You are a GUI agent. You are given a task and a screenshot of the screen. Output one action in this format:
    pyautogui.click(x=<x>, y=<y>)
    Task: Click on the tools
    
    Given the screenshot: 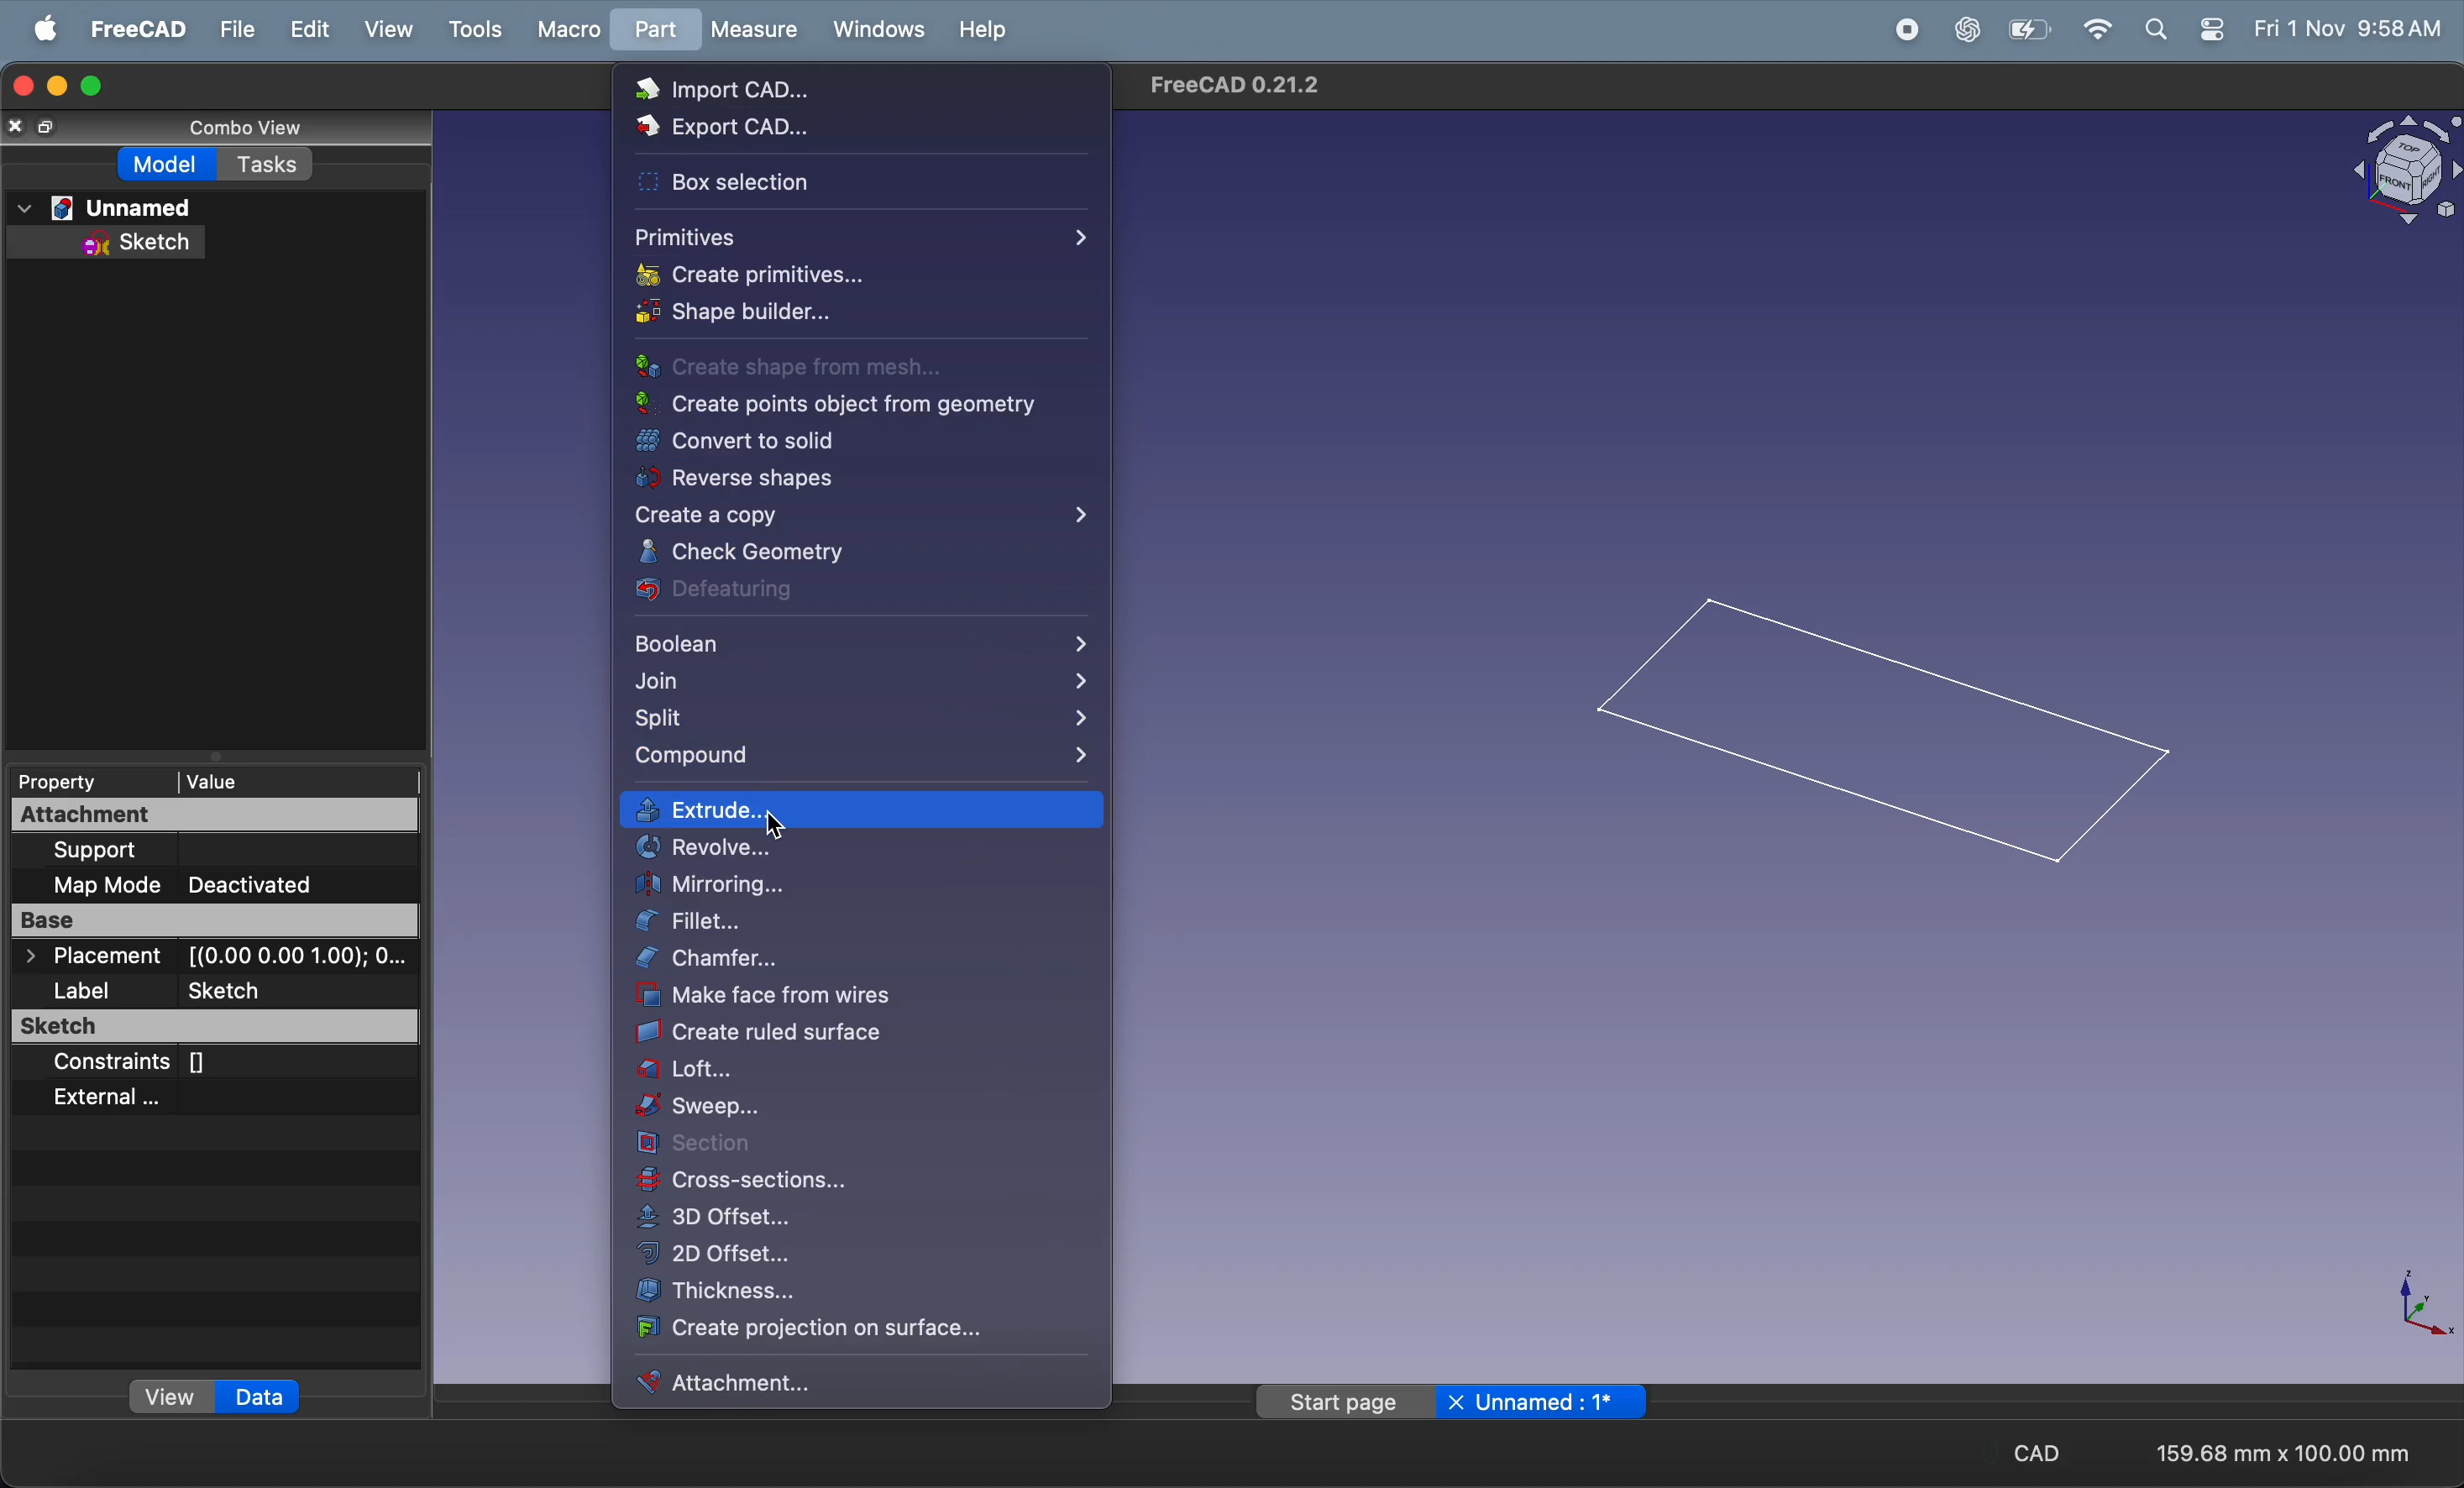 What is the action you would take?
    pyautogui.click(x=467, y=29)
    